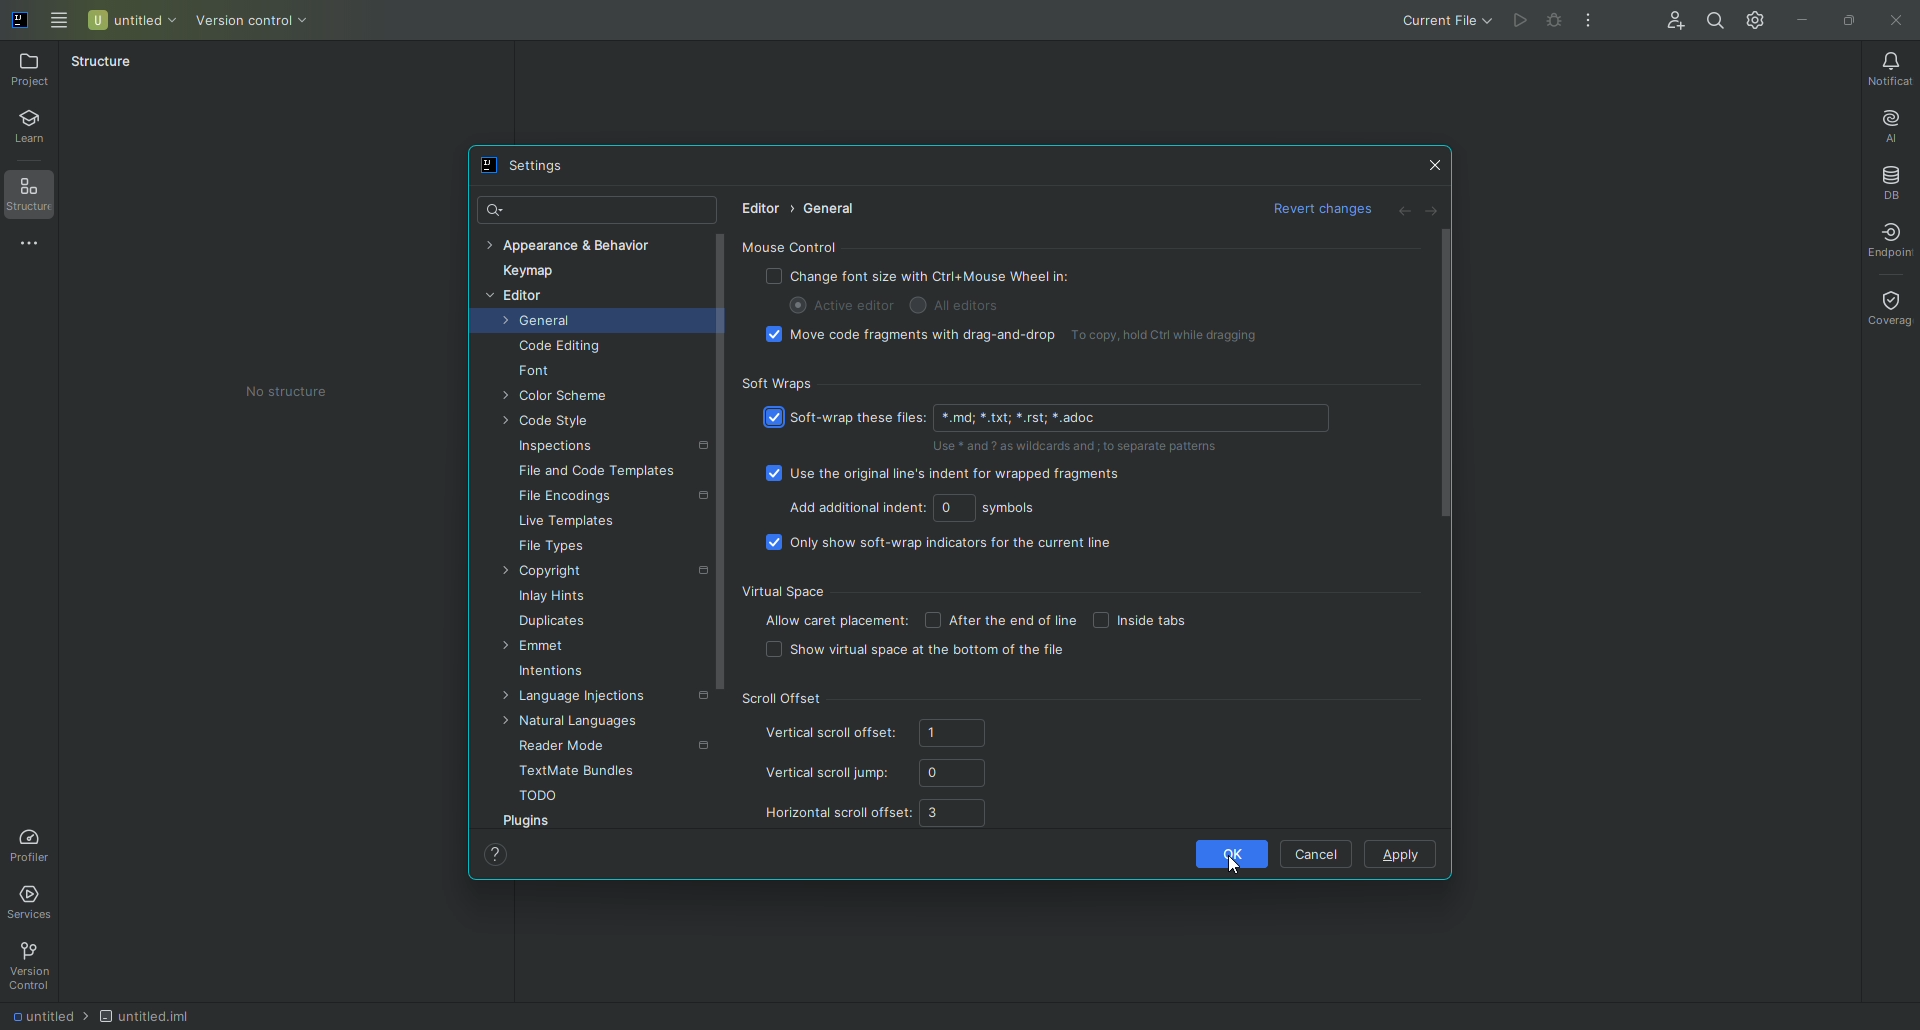 The width and height of the screenshot is (1920, 1030). Describe the element at coordinates (1243, 864) in the screenshot. I see `Cursor` at that location.